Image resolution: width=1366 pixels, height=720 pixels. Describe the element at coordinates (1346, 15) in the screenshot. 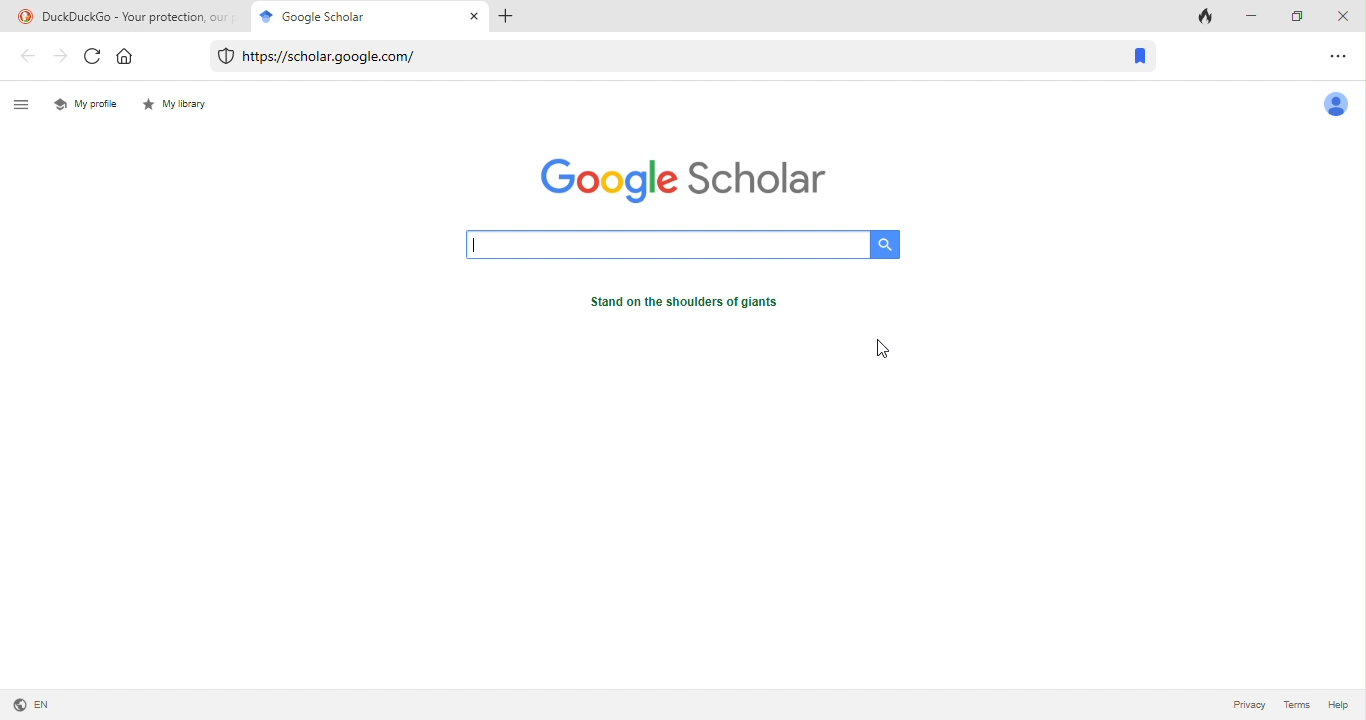

I see `close` at that location.